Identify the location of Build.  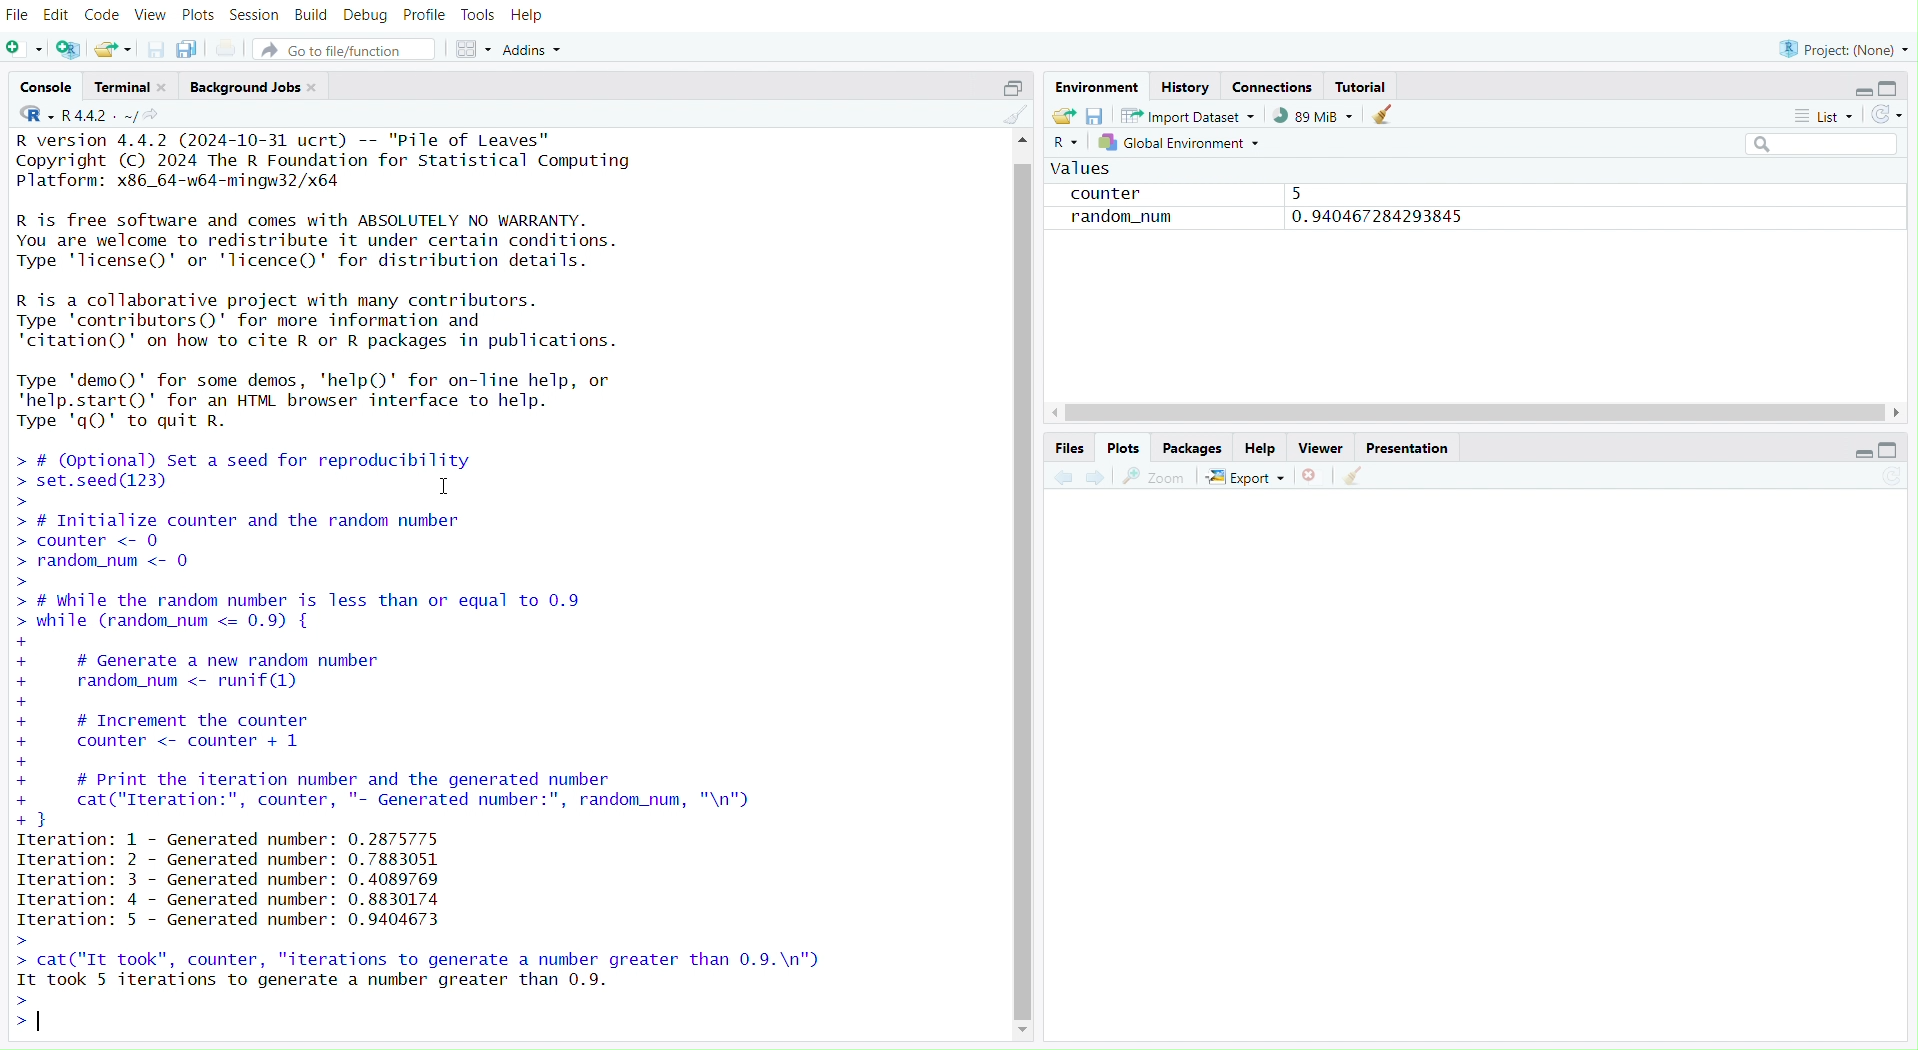
(309, 17).